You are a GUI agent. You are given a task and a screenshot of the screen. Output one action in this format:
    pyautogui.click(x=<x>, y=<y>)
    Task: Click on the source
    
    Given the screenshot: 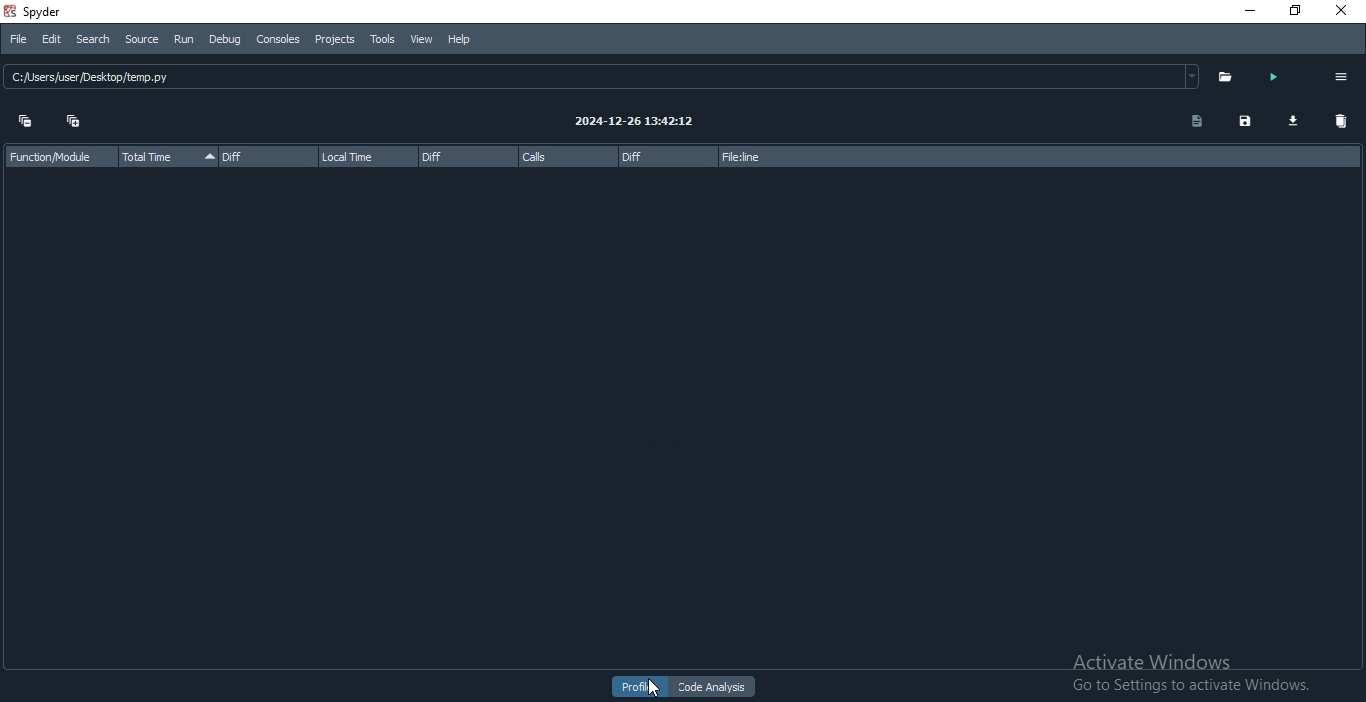 What is the action you would take?
    pyautogui.click(x=139, y=38)
    